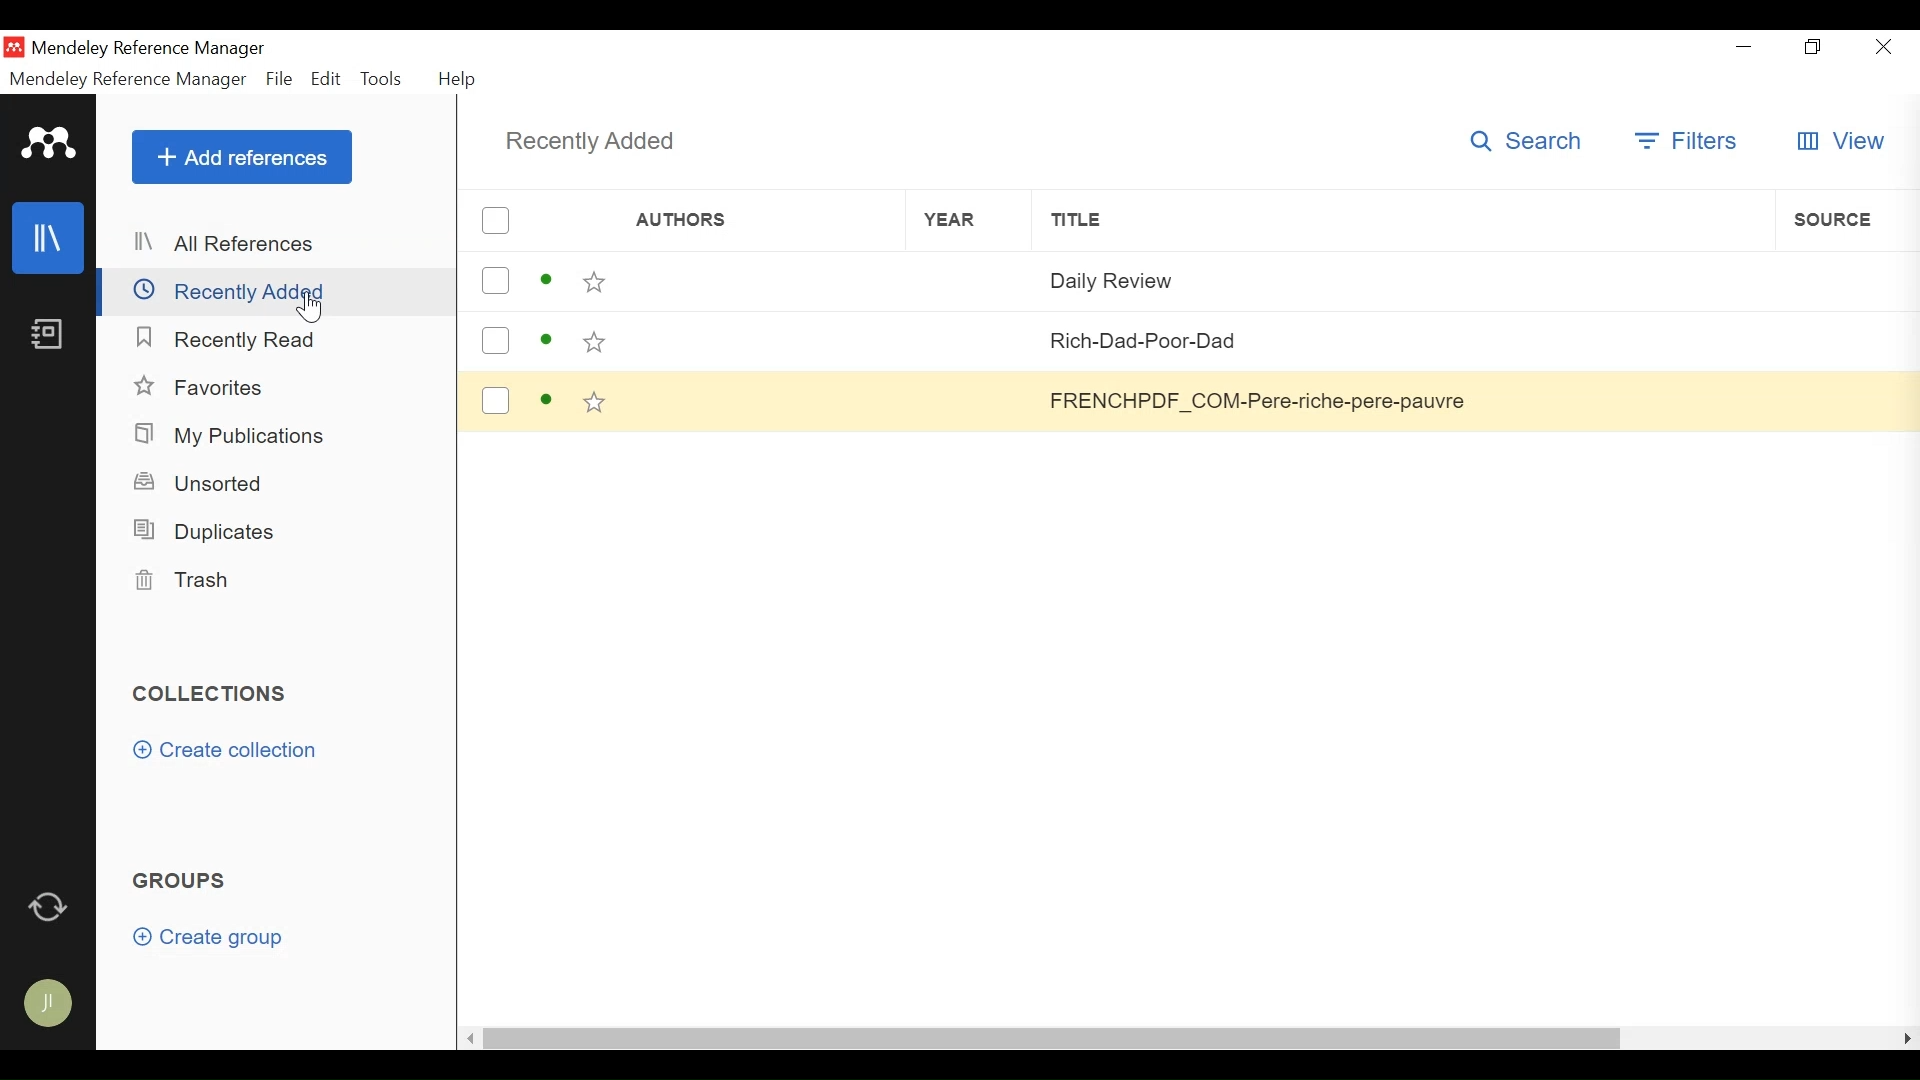  What do you see at coordinates (233, 435) in the screenshot?
I see `My Publications` at bounding box center [233, 435].